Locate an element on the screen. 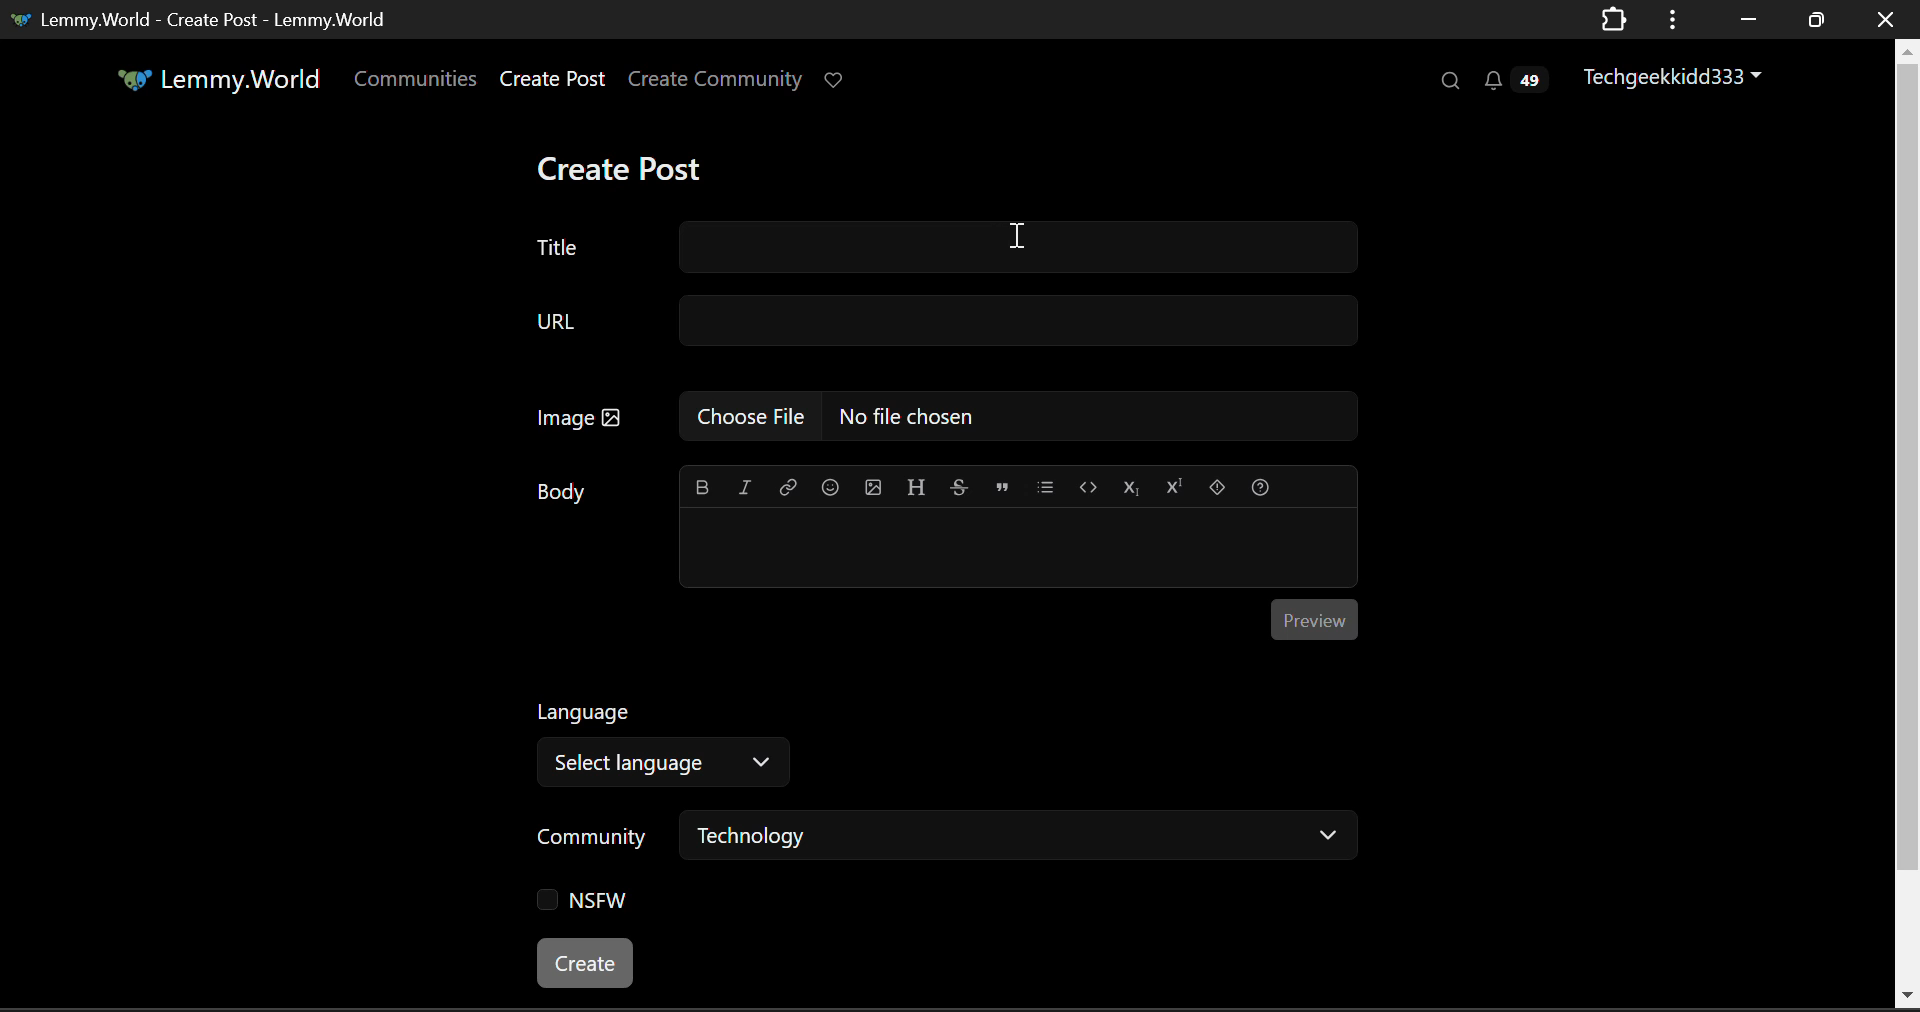  Minimize Window is located at coordinates (1813, 21).